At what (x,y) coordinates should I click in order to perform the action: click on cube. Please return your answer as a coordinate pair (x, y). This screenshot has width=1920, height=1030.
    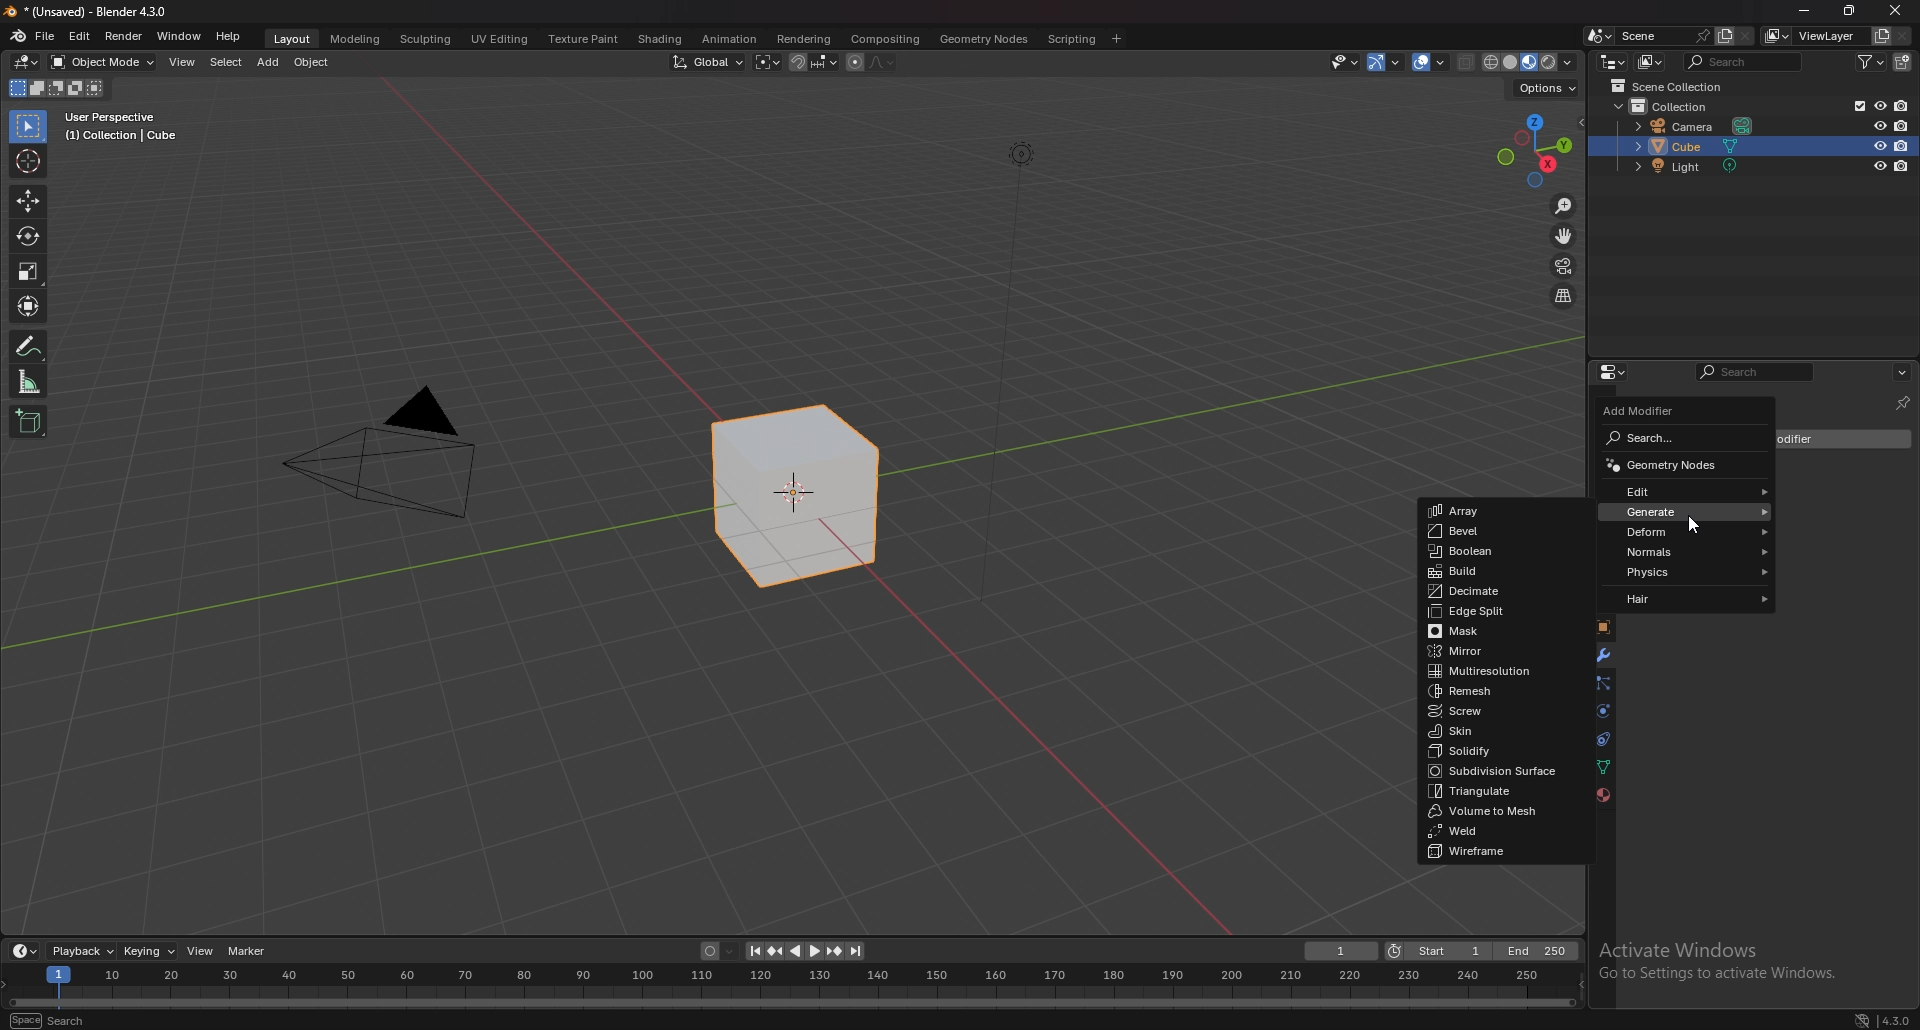
    Looking at the image, I should click on (1708, 146).